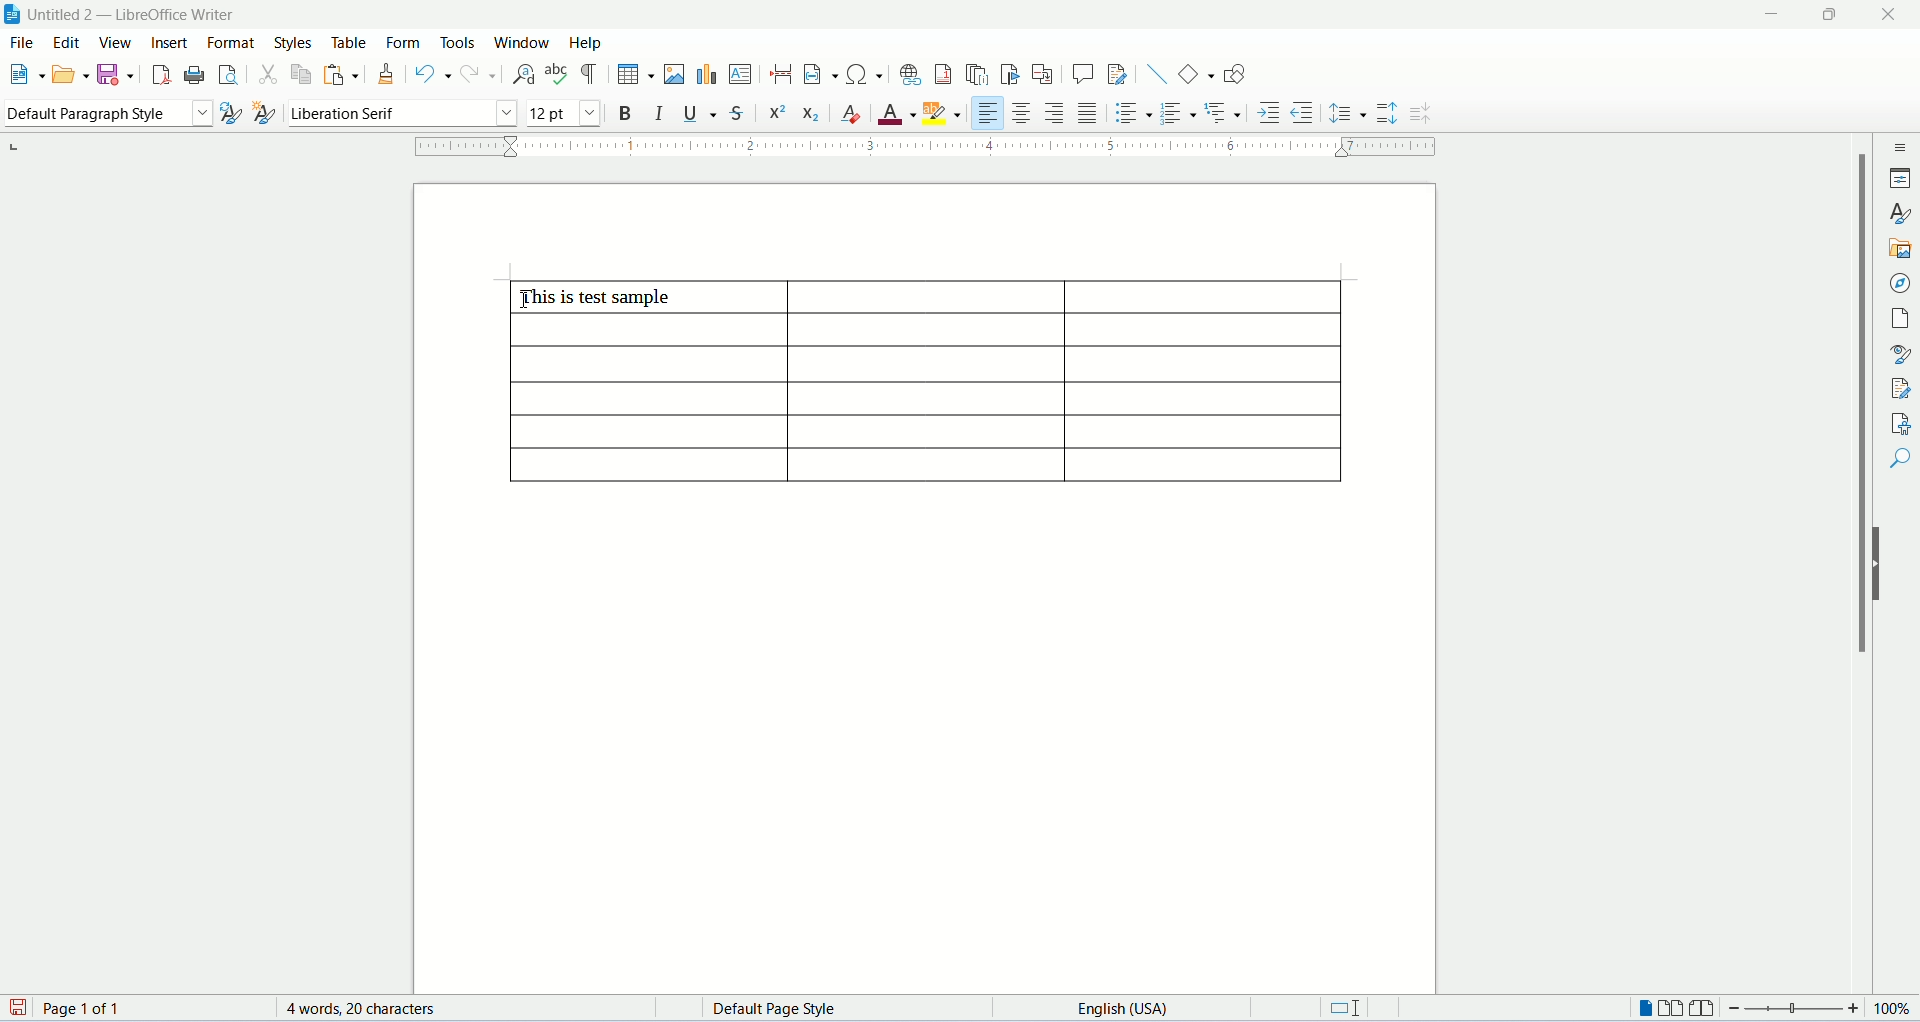  Describe the element at coordinates (71, 75) in the screenshot. I see `open` at that location.